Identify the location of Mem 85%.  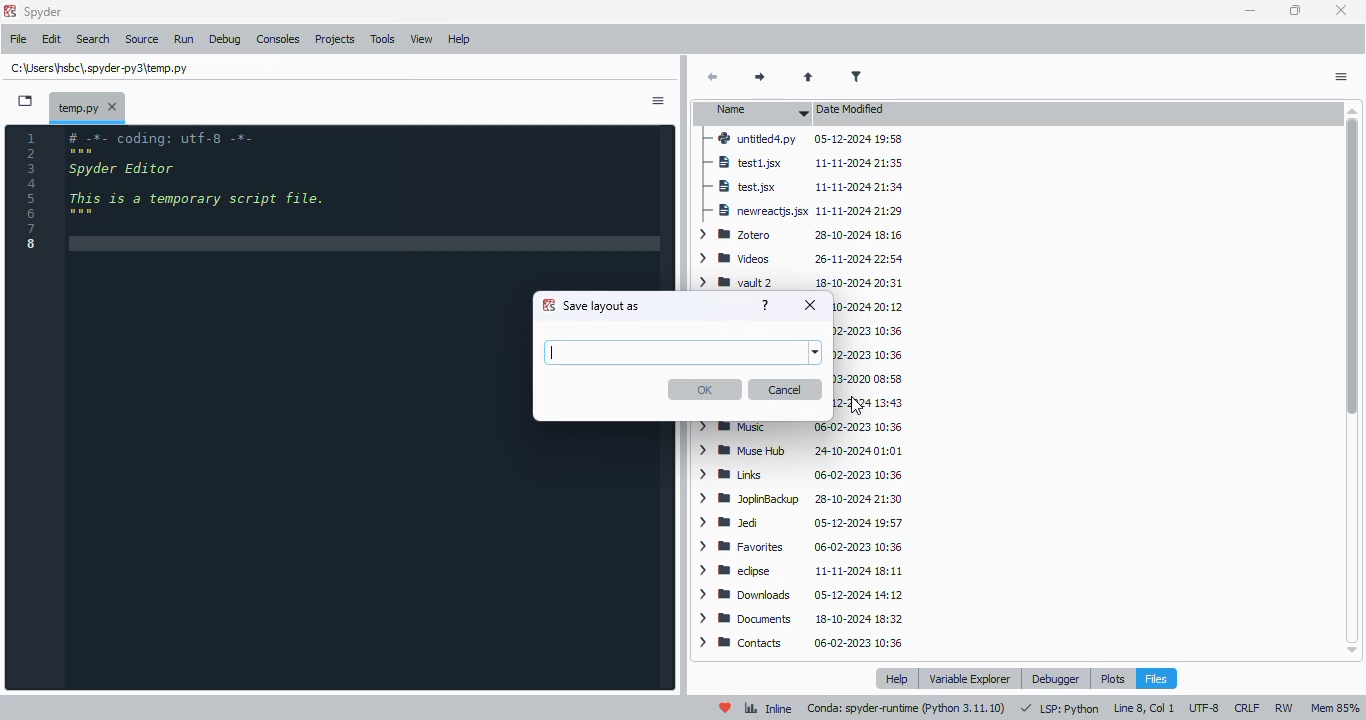
(1335, 708).